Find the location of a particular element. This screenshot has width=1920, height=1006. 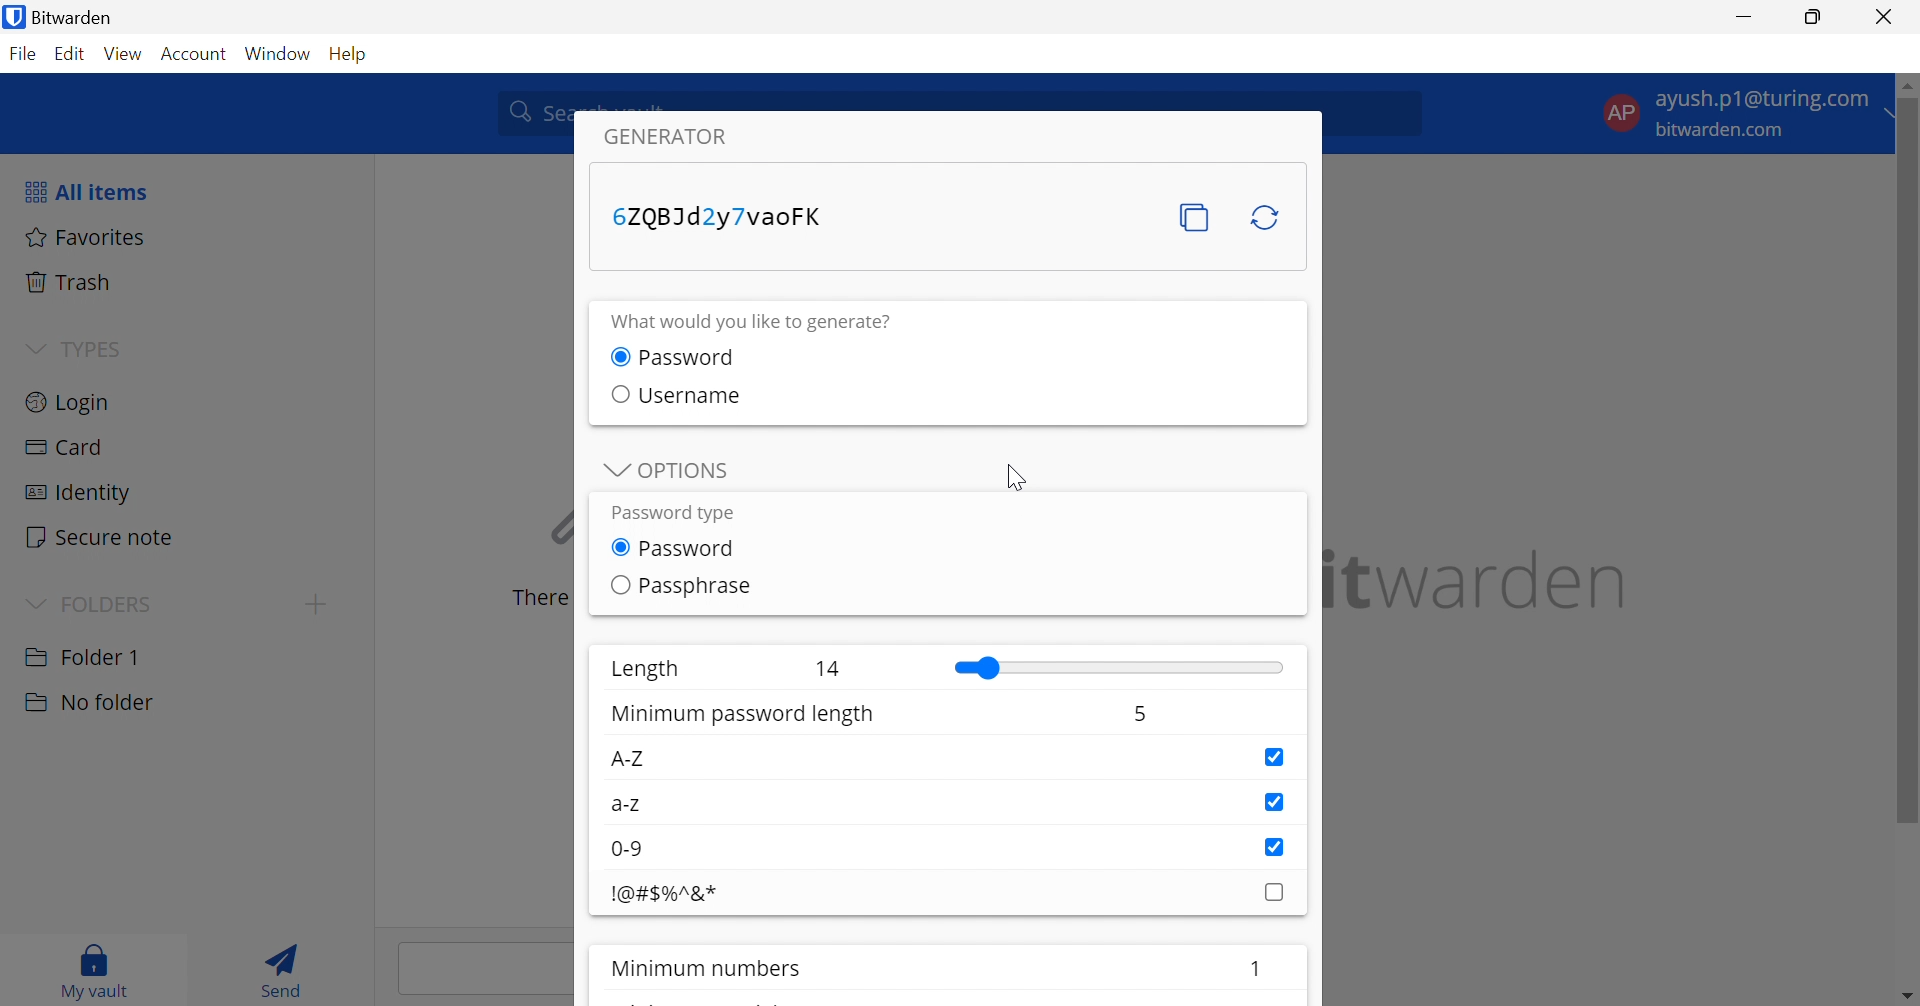

All items is located at coordinates (87, 193).